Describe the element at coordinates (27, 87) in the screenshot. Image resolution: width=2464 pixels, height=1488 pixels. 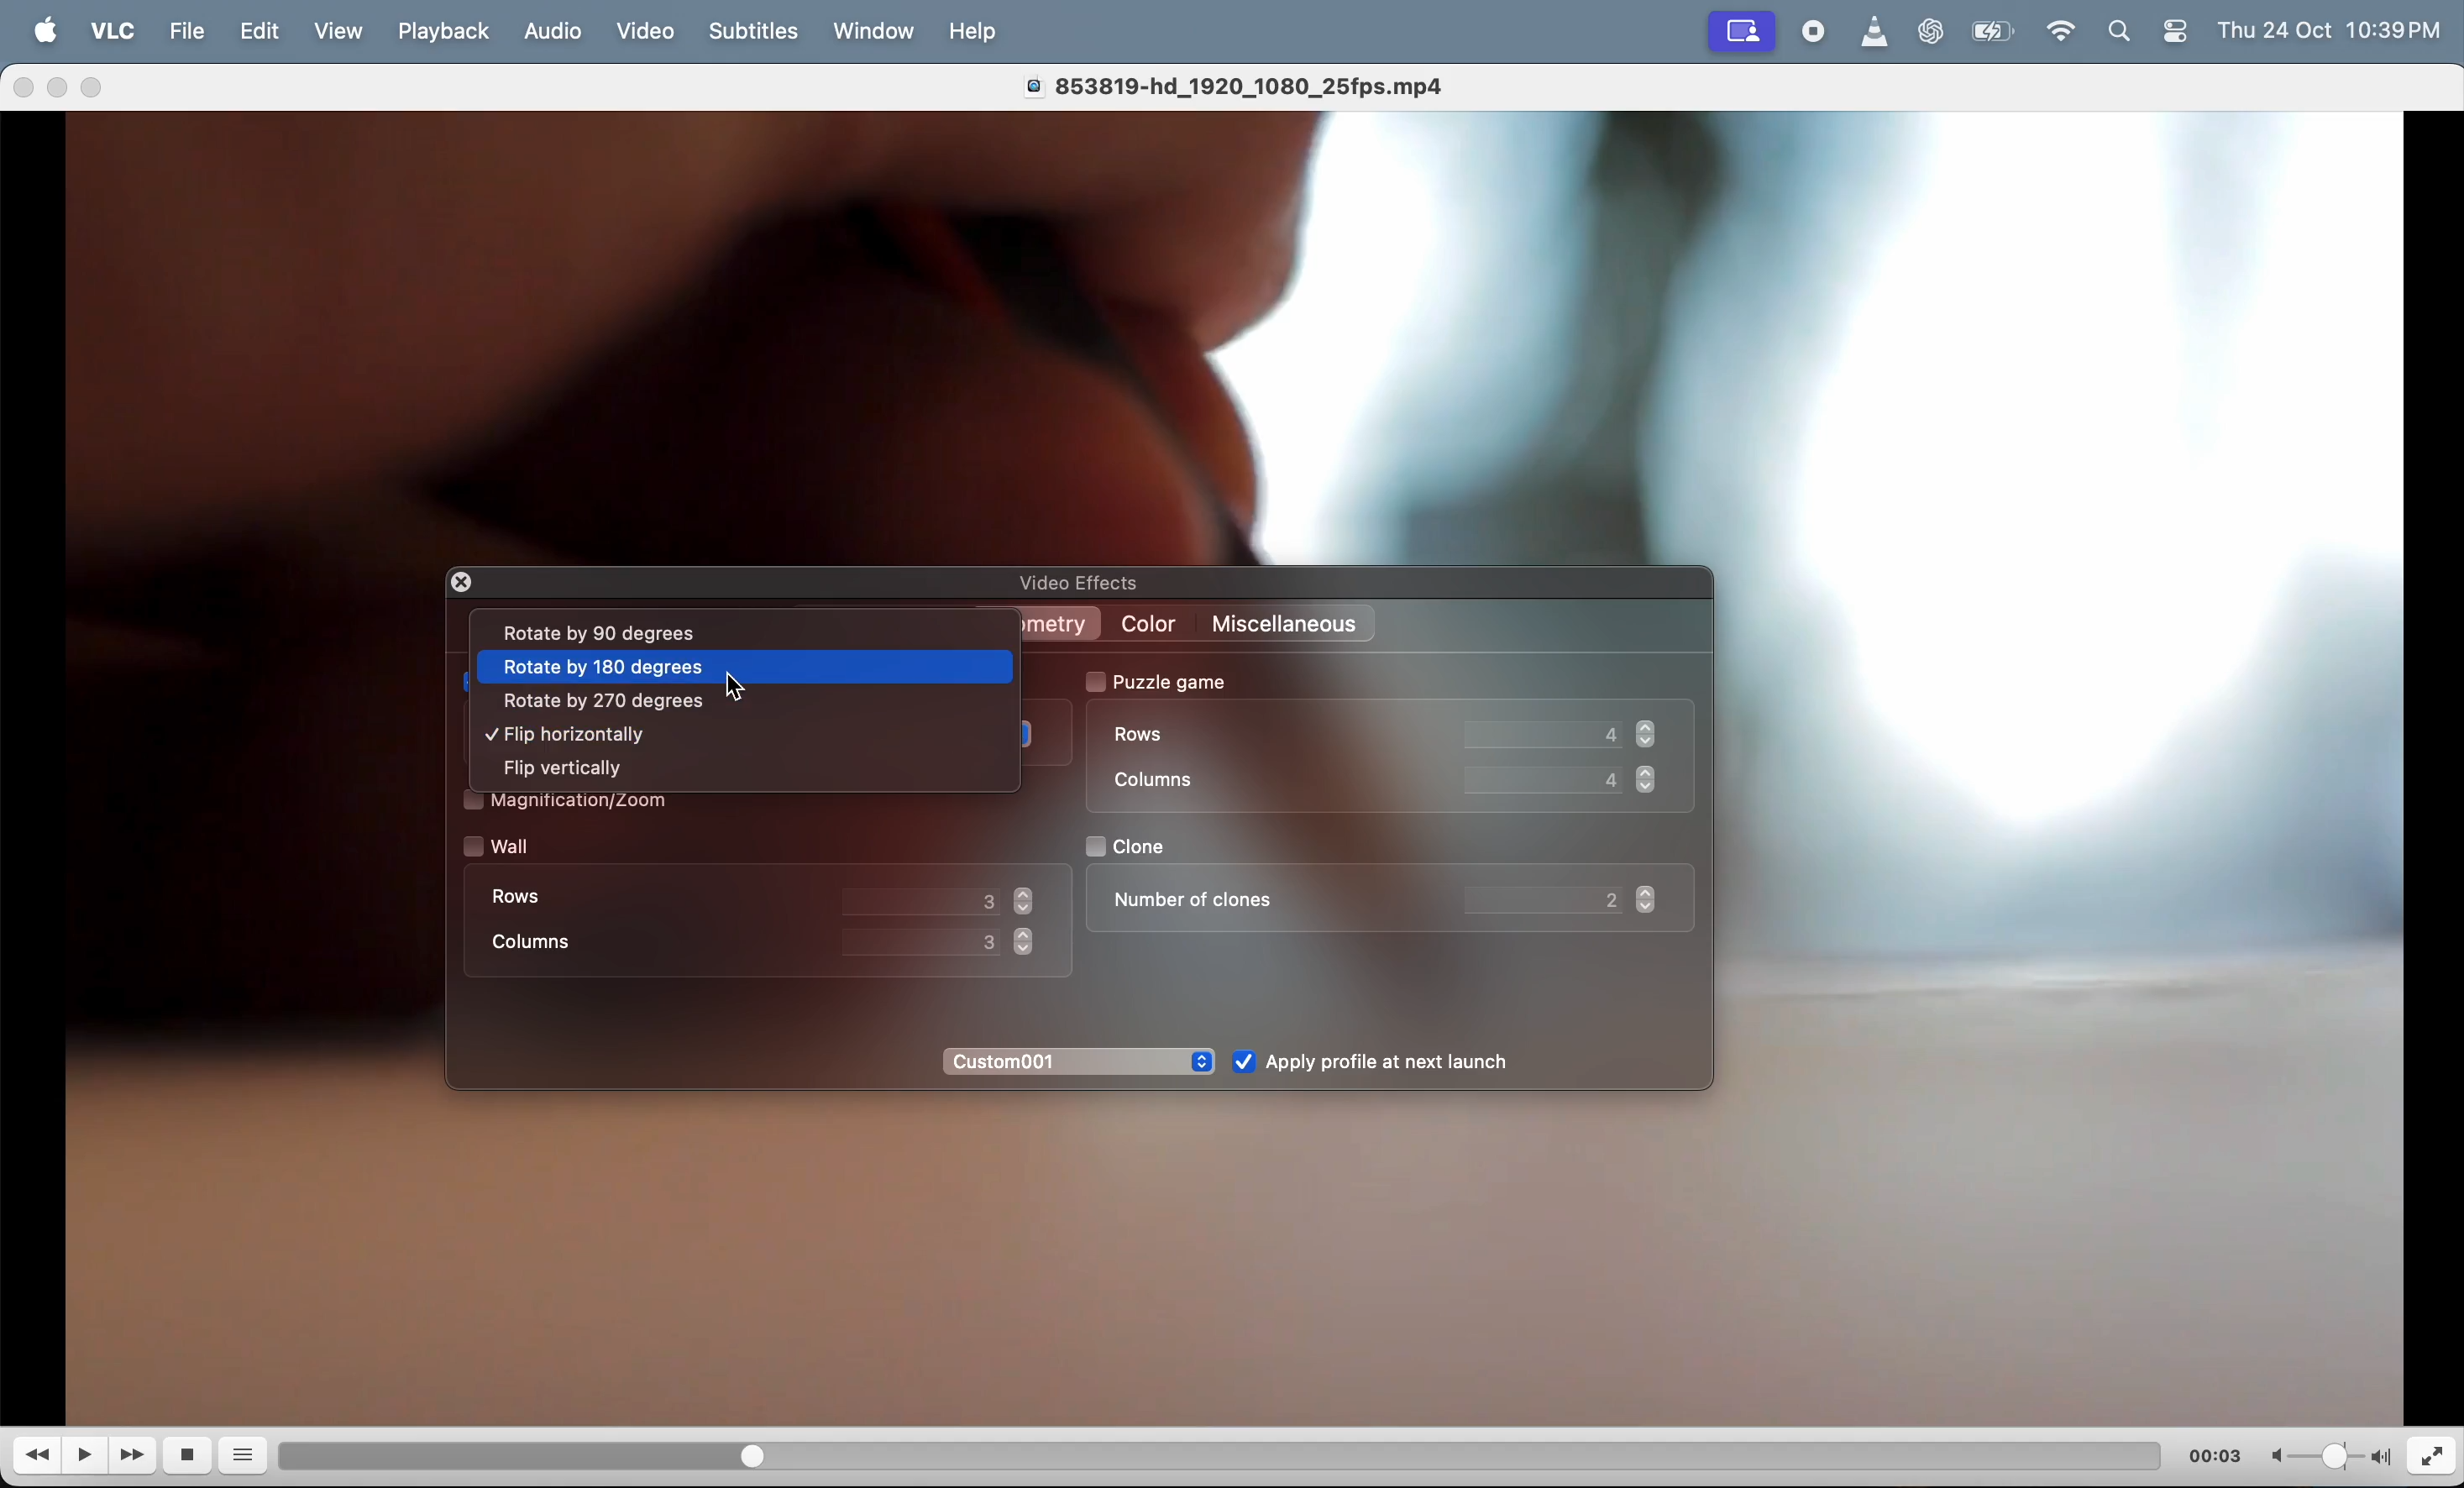
I see `close` at that location.